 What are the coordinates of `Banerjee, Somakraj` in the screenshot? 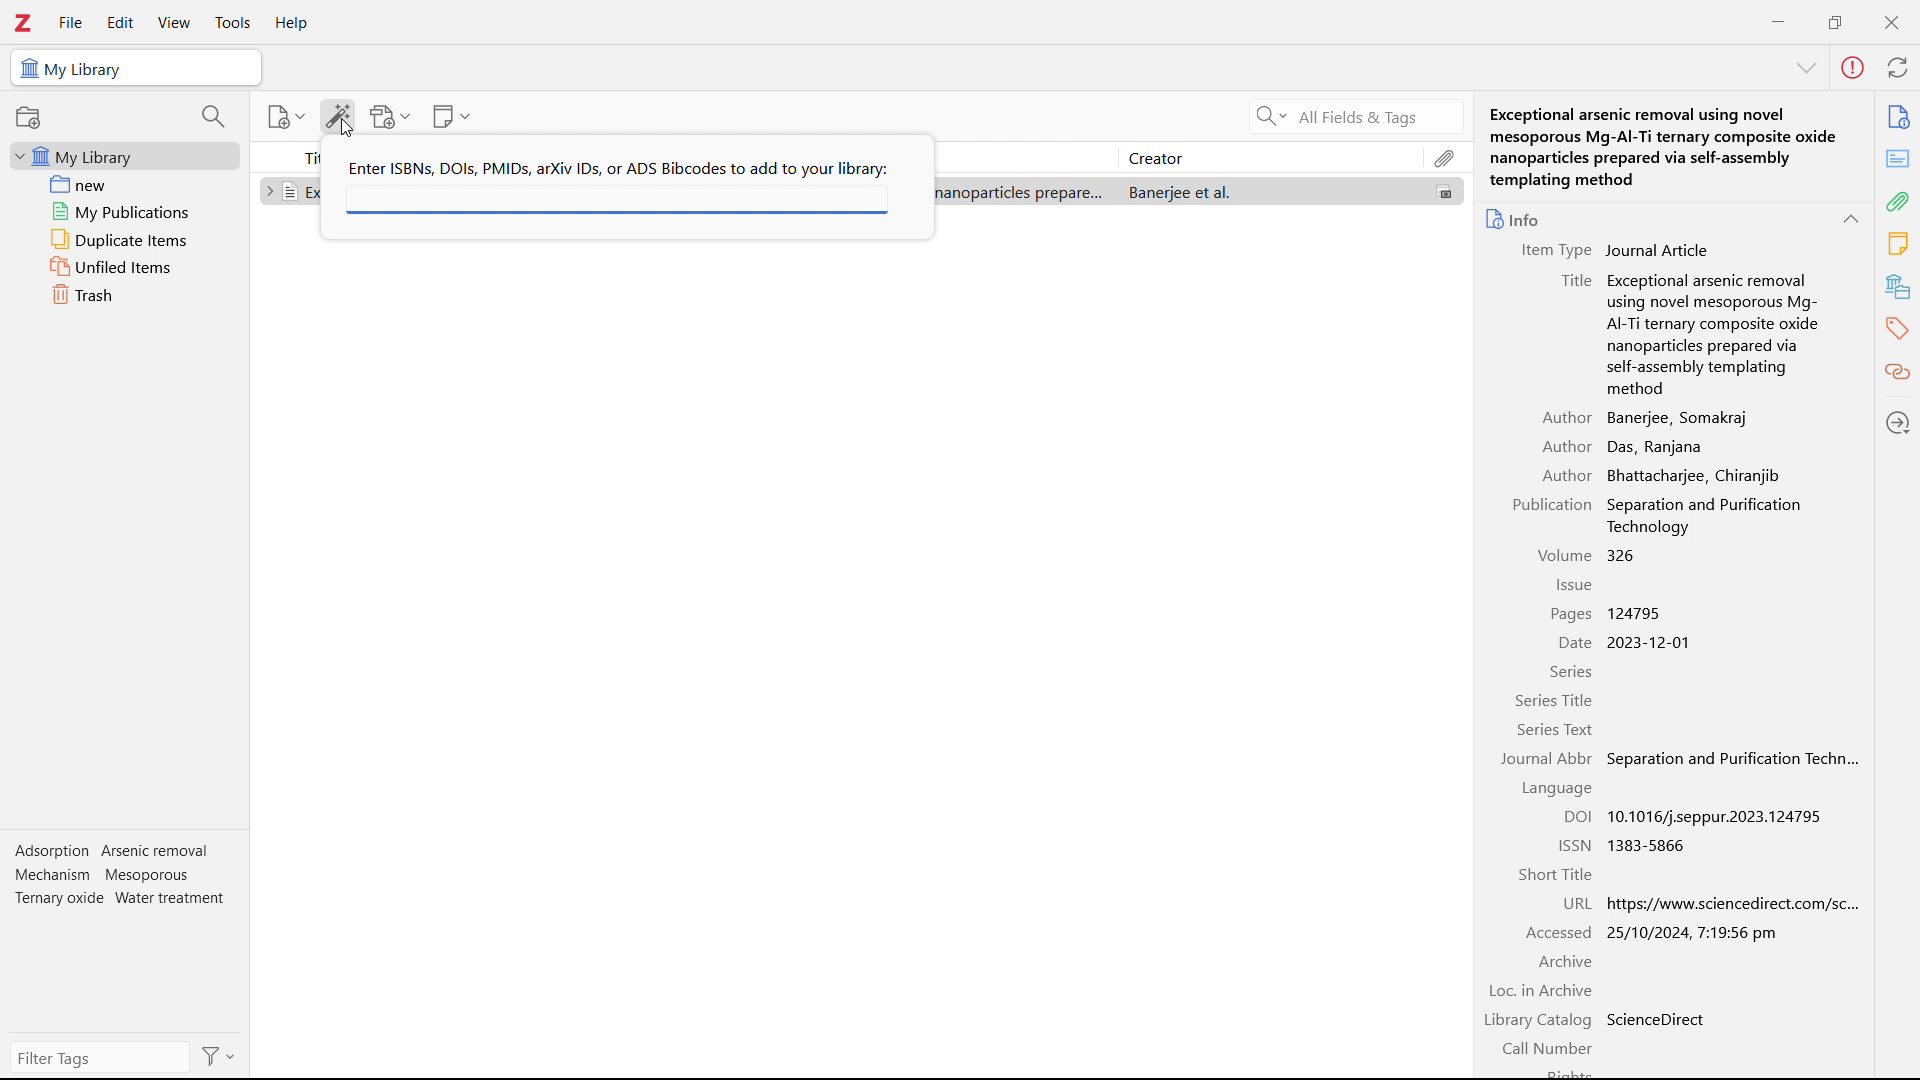 It's located at (1680, 418).